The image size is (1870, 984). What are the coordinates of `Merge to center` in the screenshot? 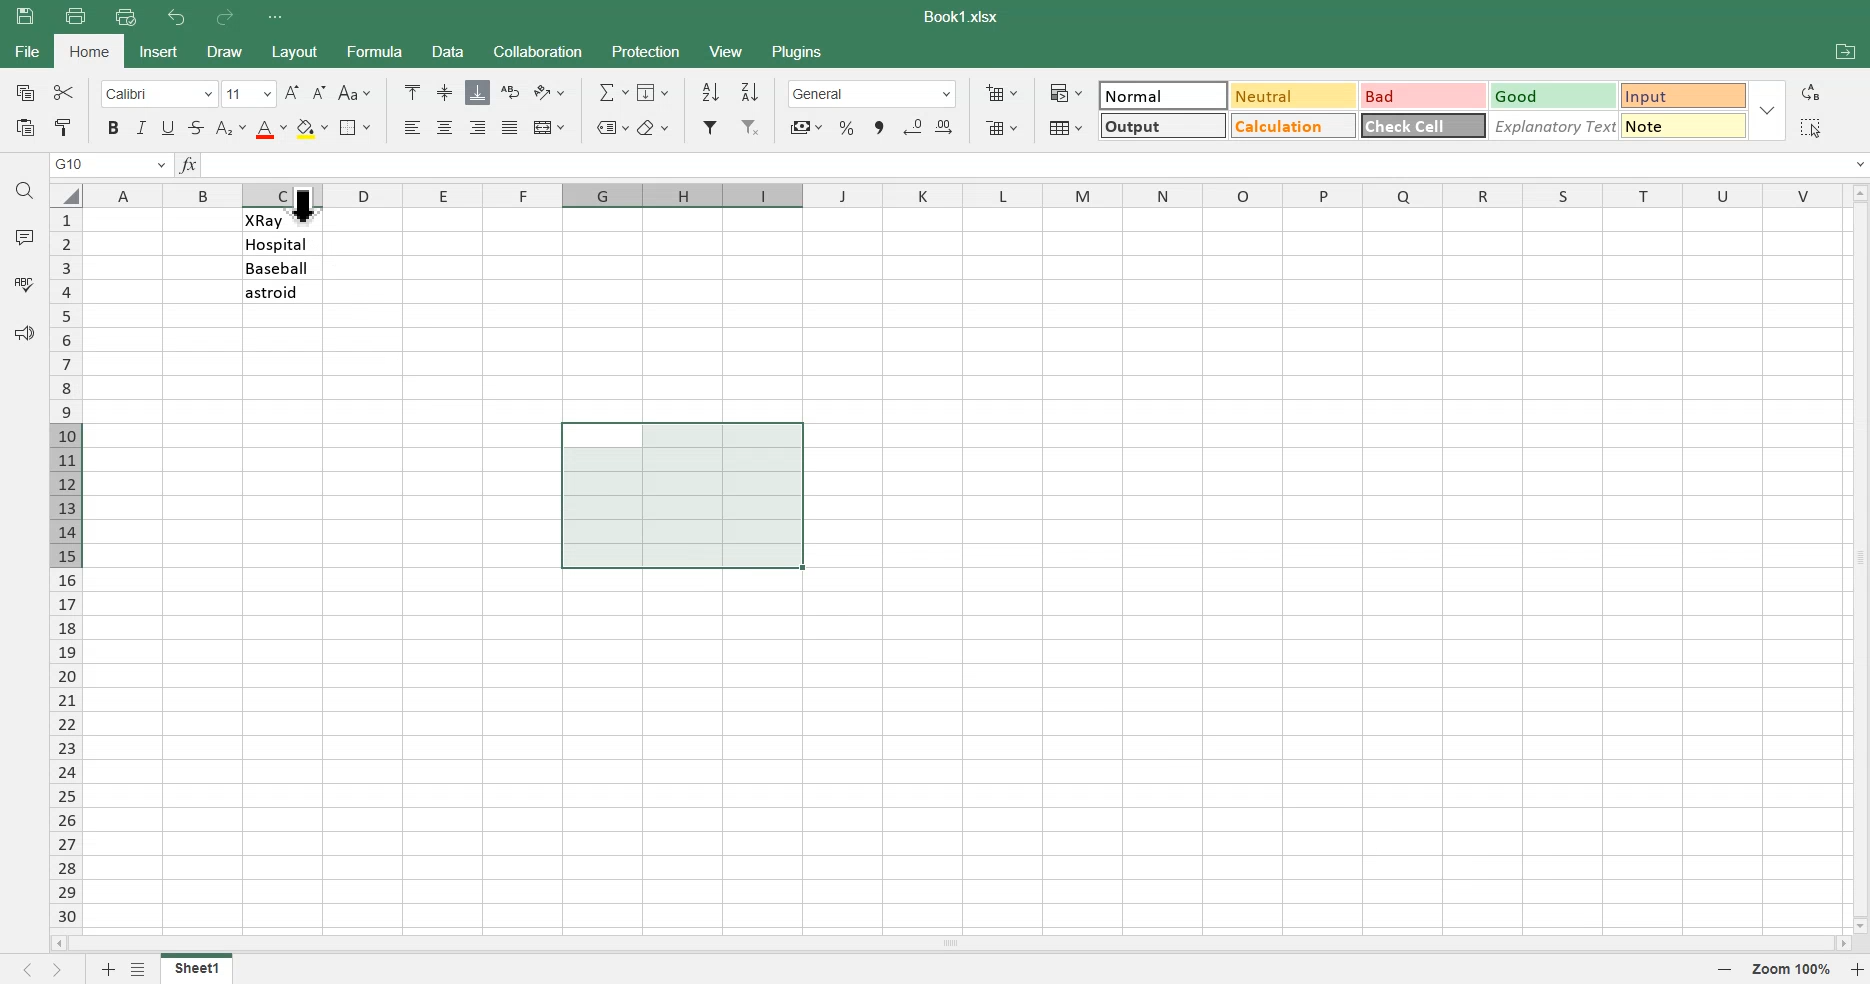 It's located at (548, 127).